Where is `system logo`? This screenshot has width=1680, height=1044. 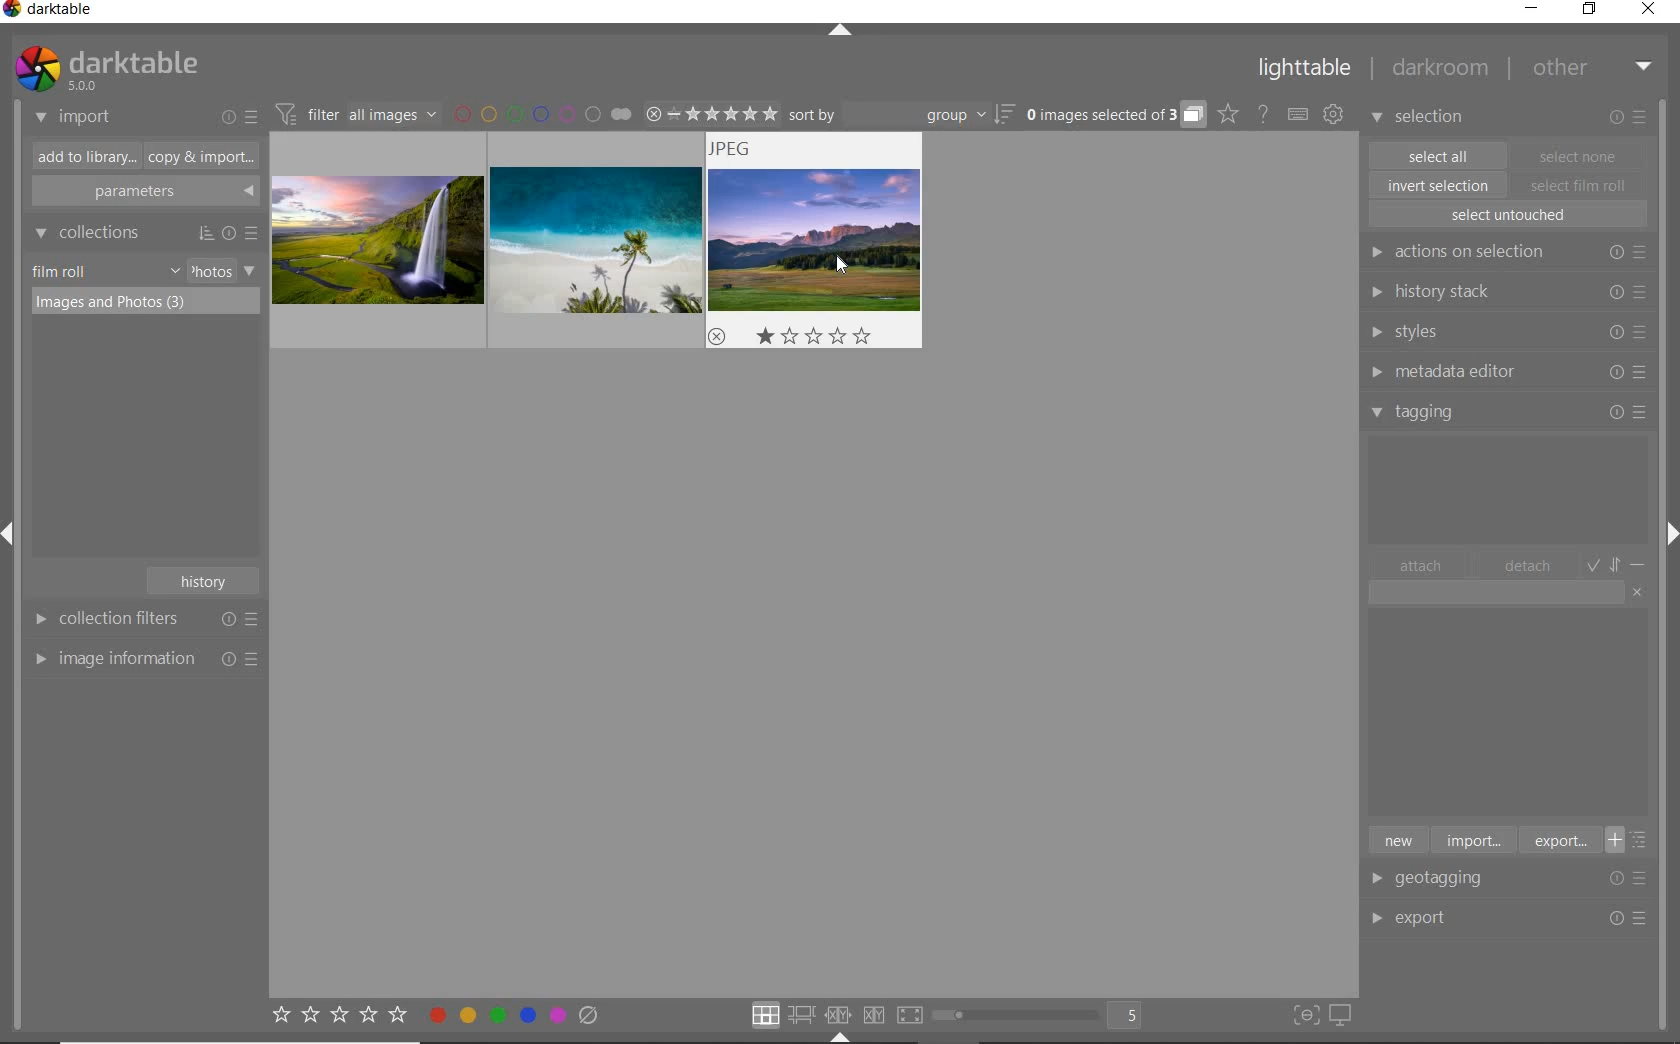 system logo is located at coordinates (105, 69).